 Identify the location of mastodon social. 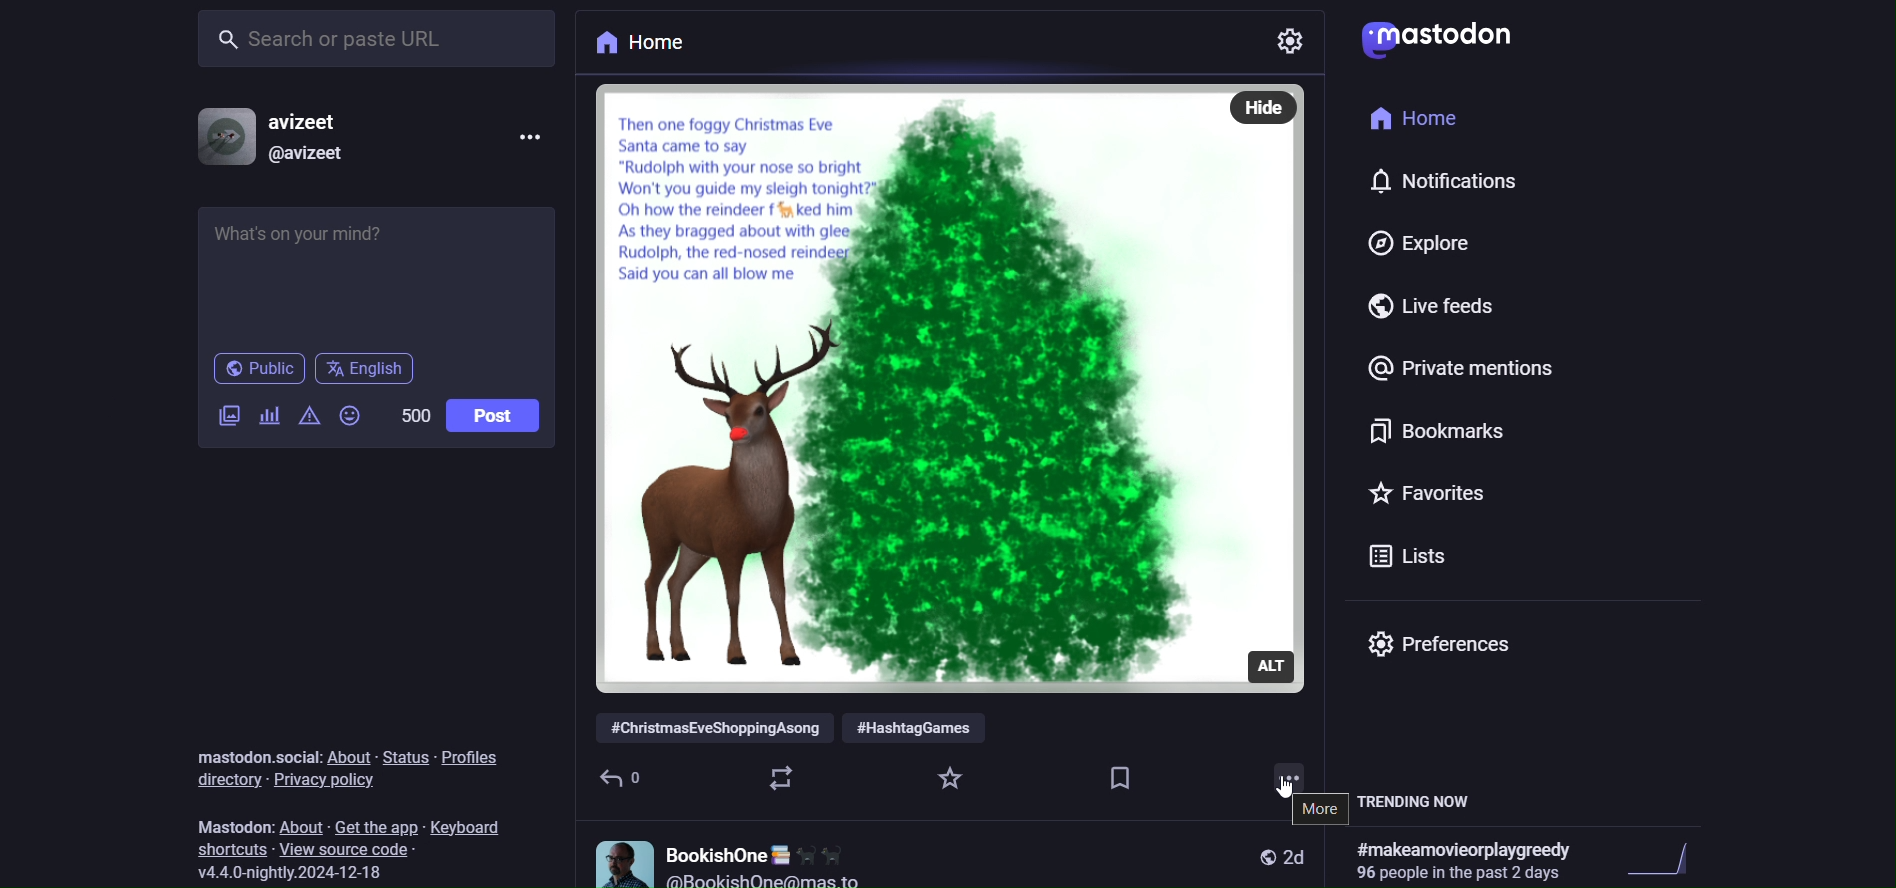
(257, 754).